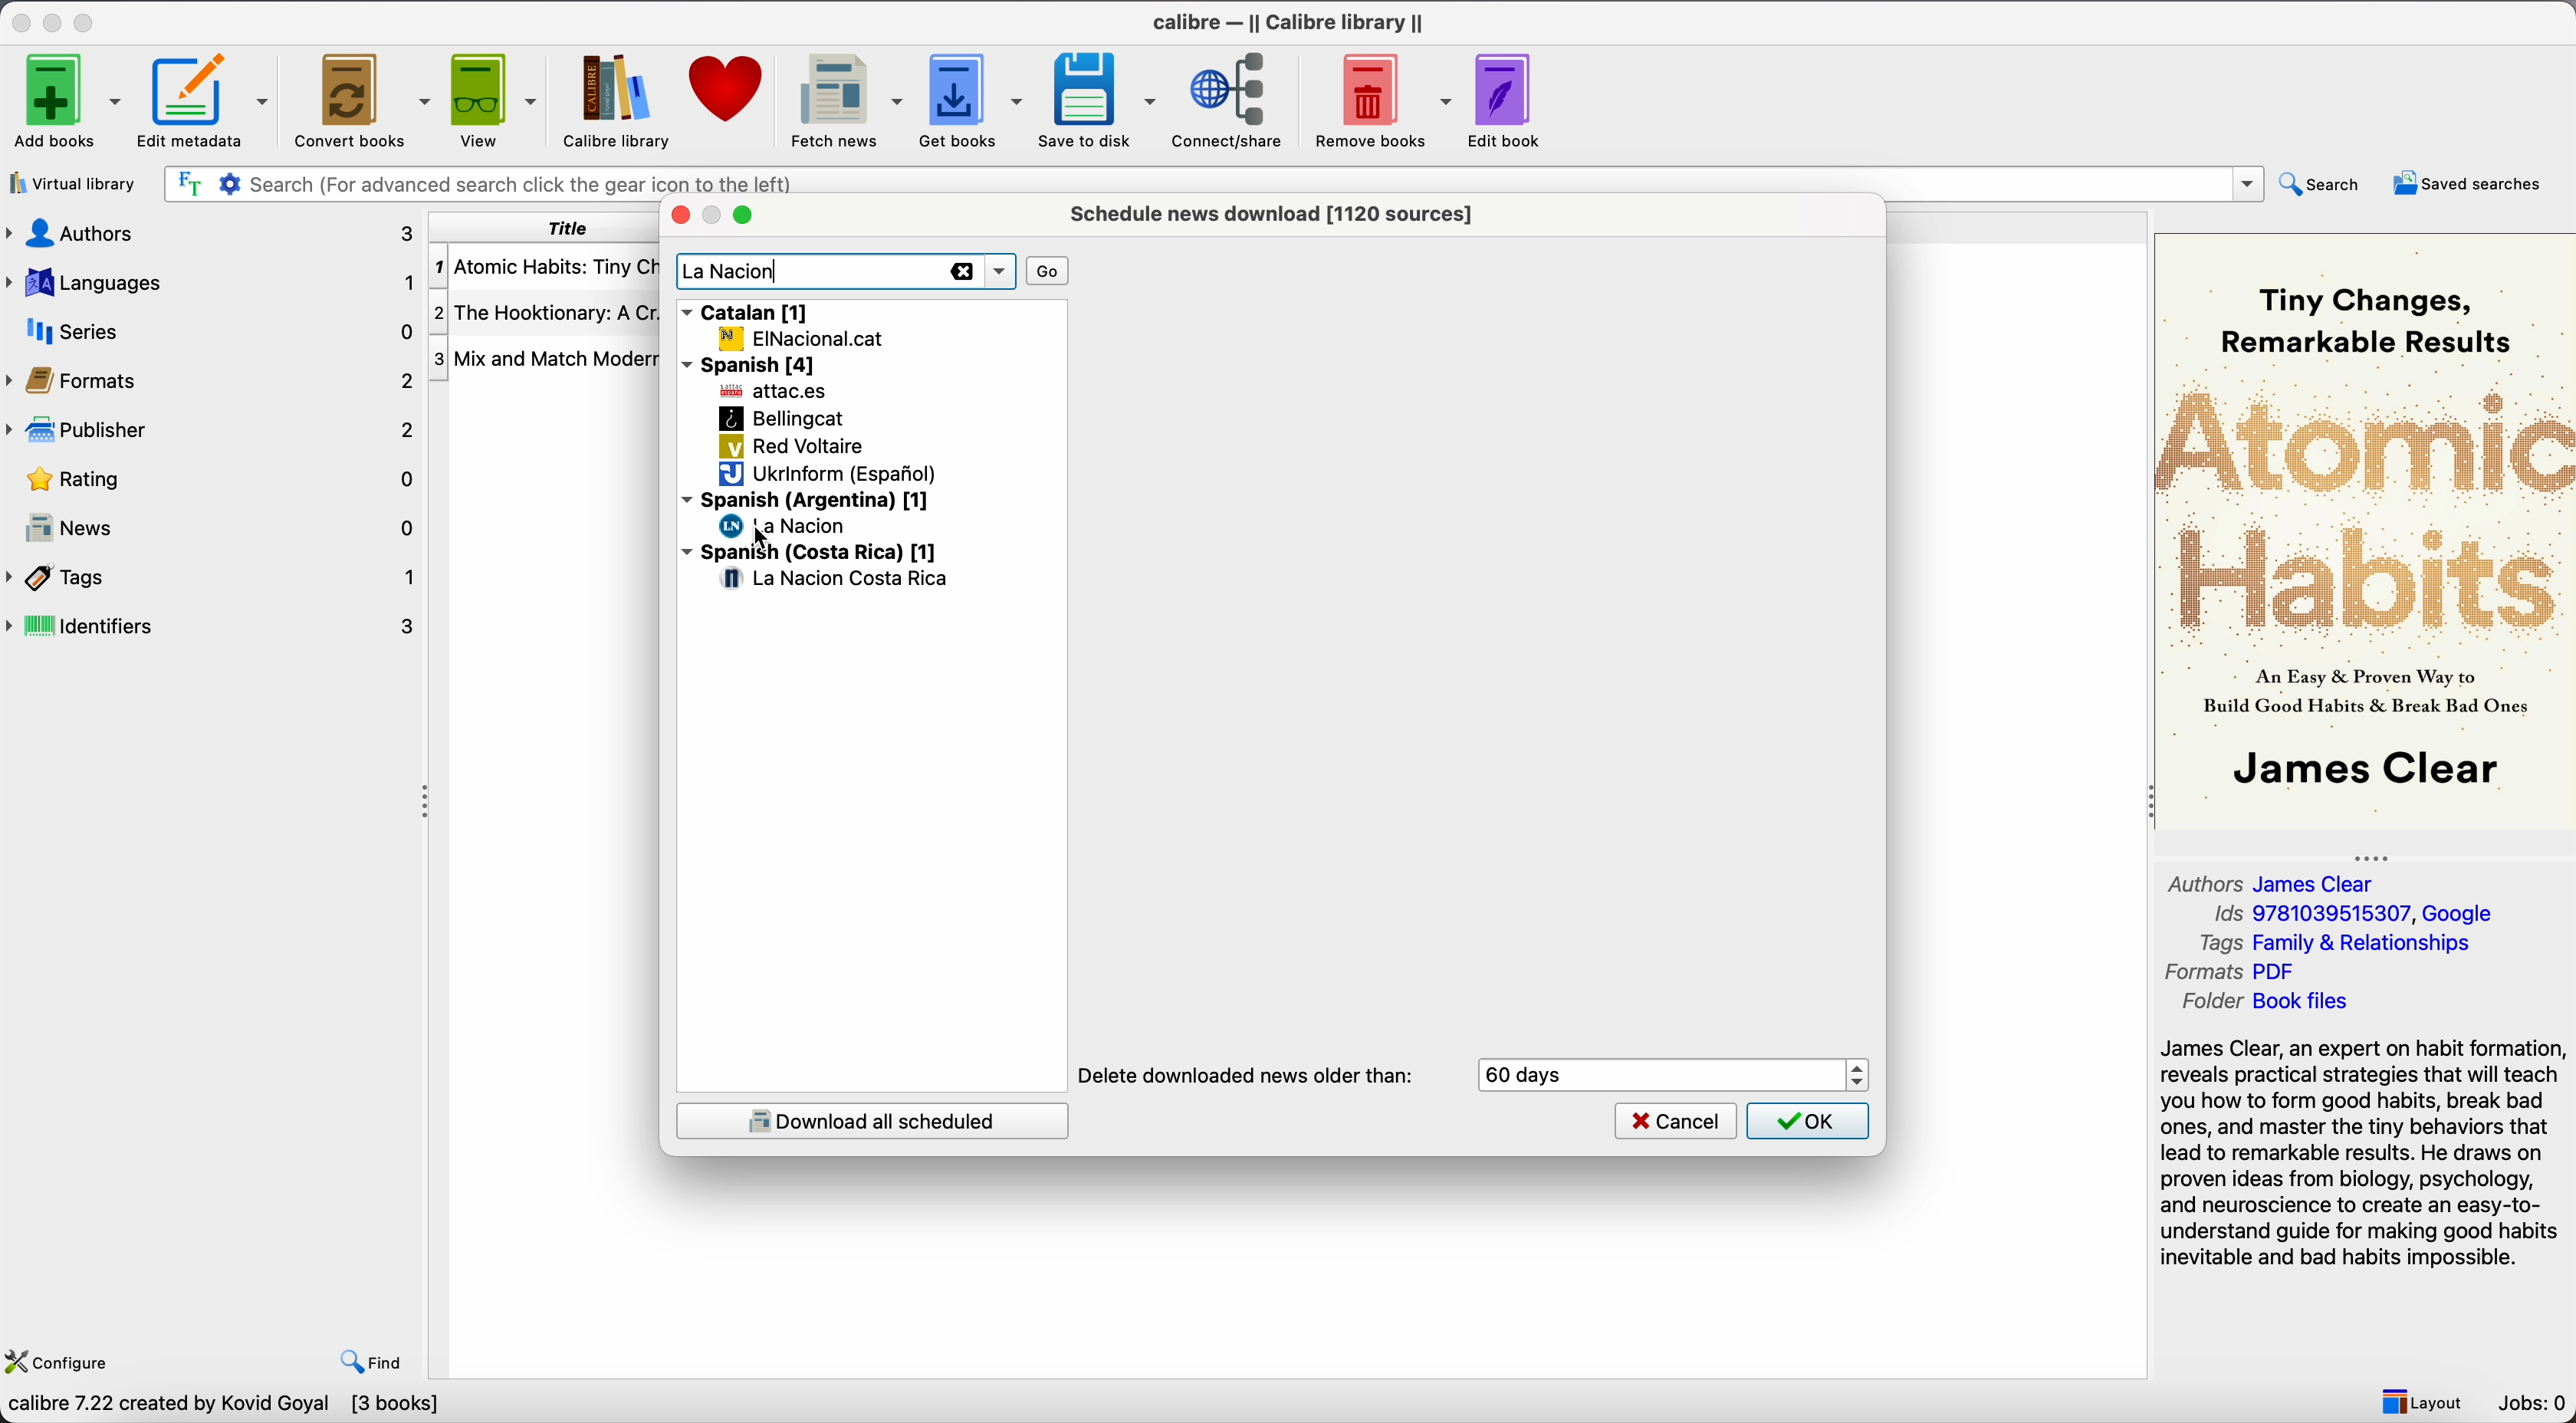  Describe the element at coordinates (678, 216) in the screenshot. I see `close popup` at that location.